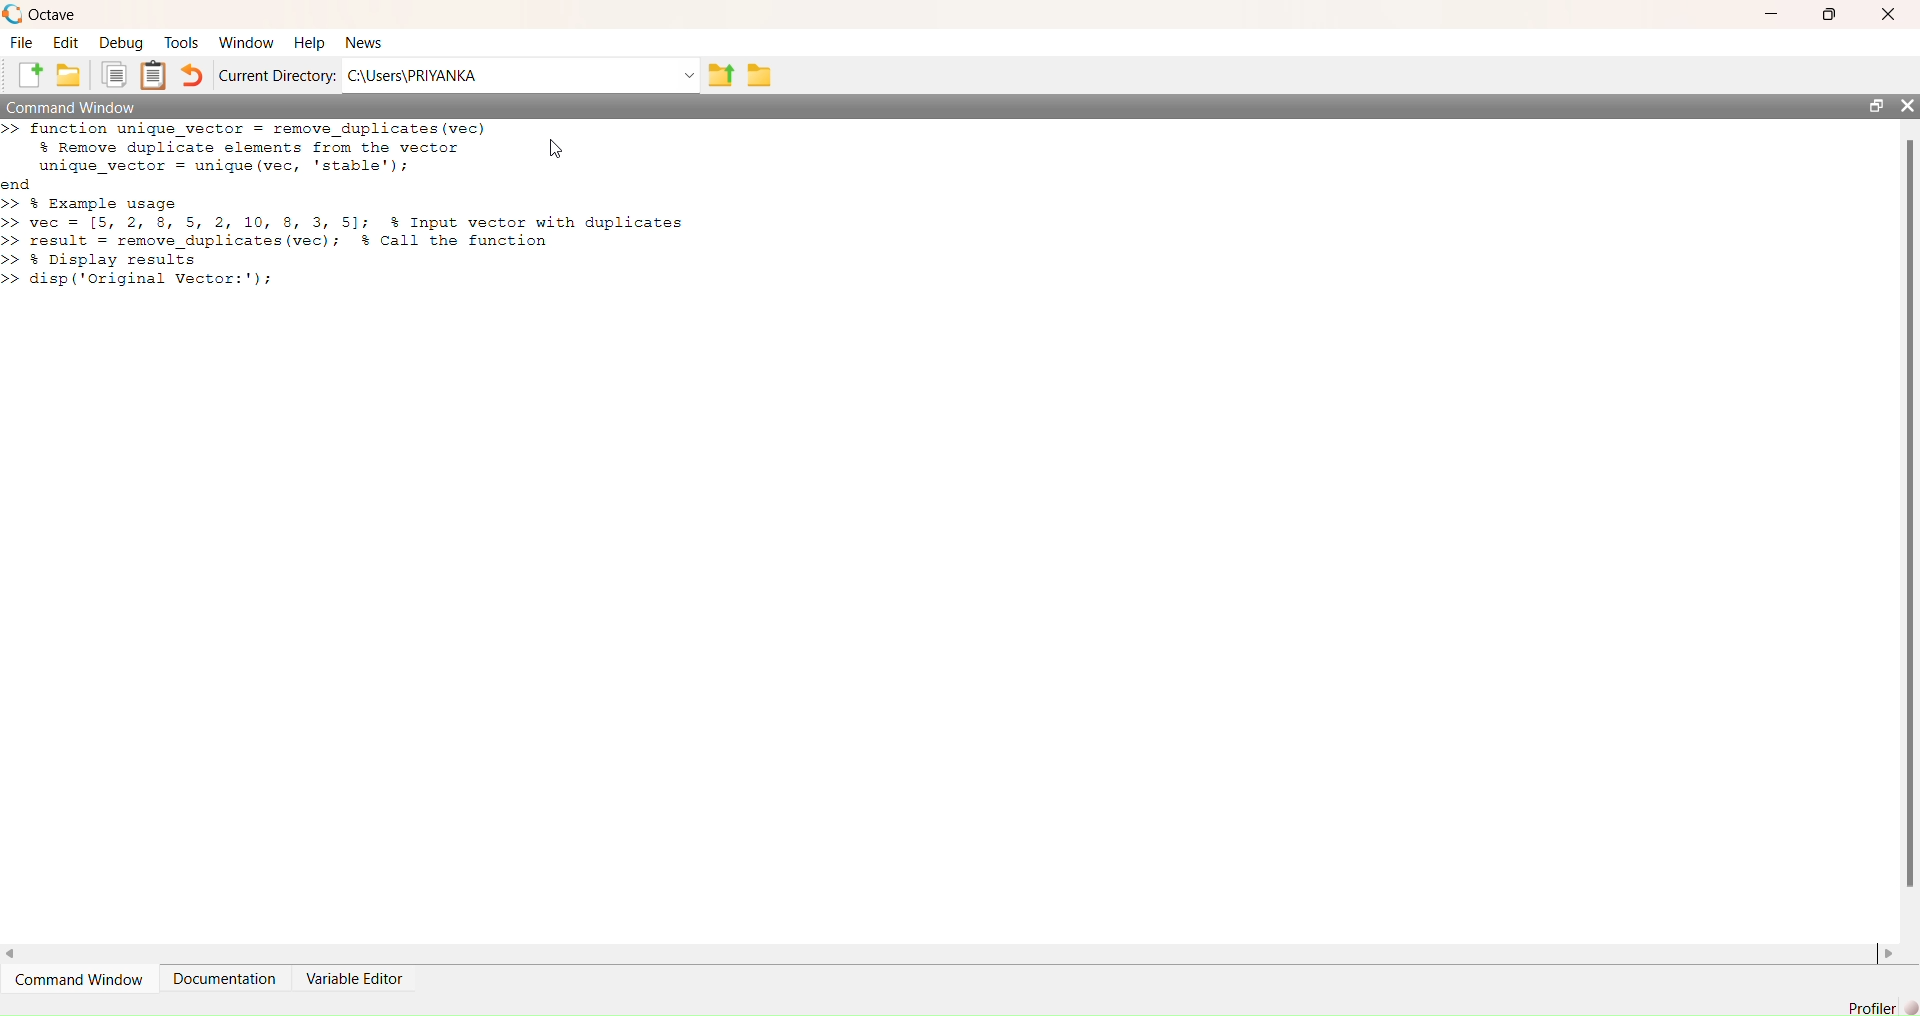 Image resolution: width=1920 pixels, height=1016 pixels. Describe the element at coordinates (690, 75) in the screenshot. I see `Drop-down ` at that location.